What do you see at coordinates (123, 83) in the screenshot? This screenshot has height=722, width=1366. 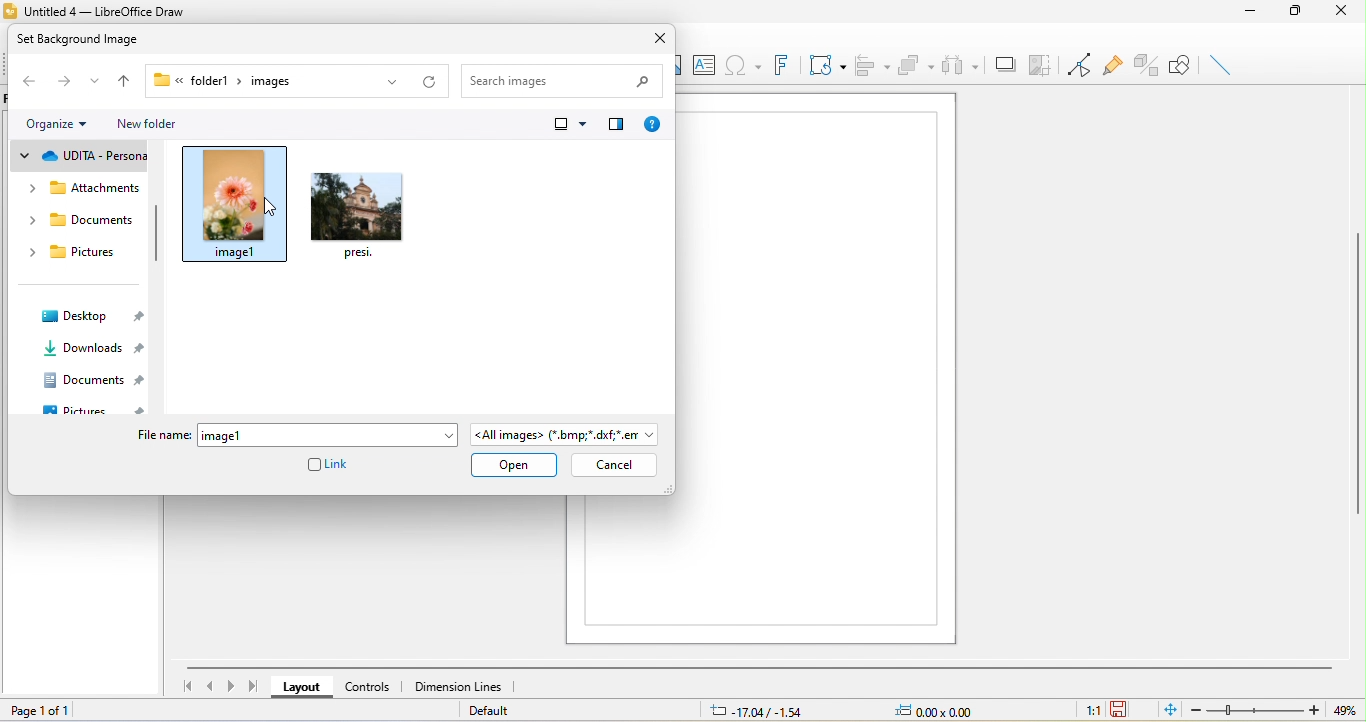 I see `up to` at bounding box center [123, 83].